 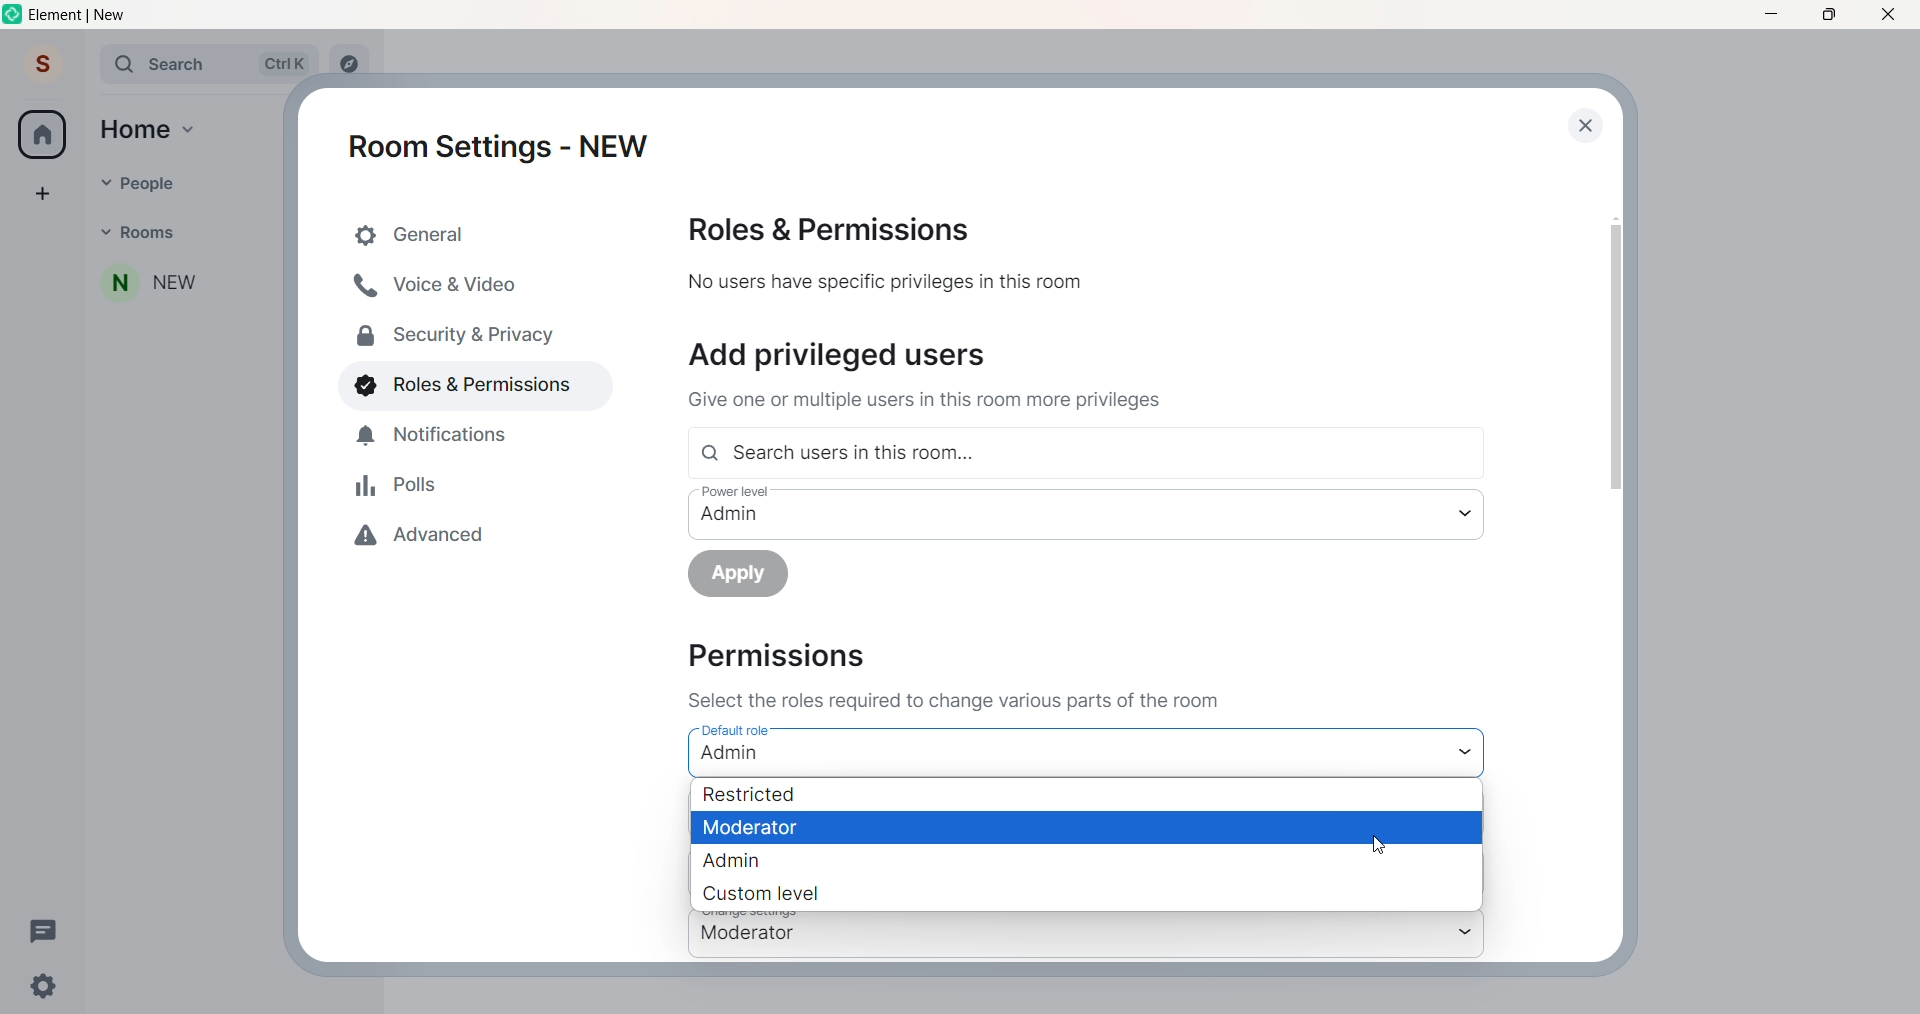 What do you see at coordinates (762, 827) in the screenshot?
I see `moderator` at bounding box center [762, 827].